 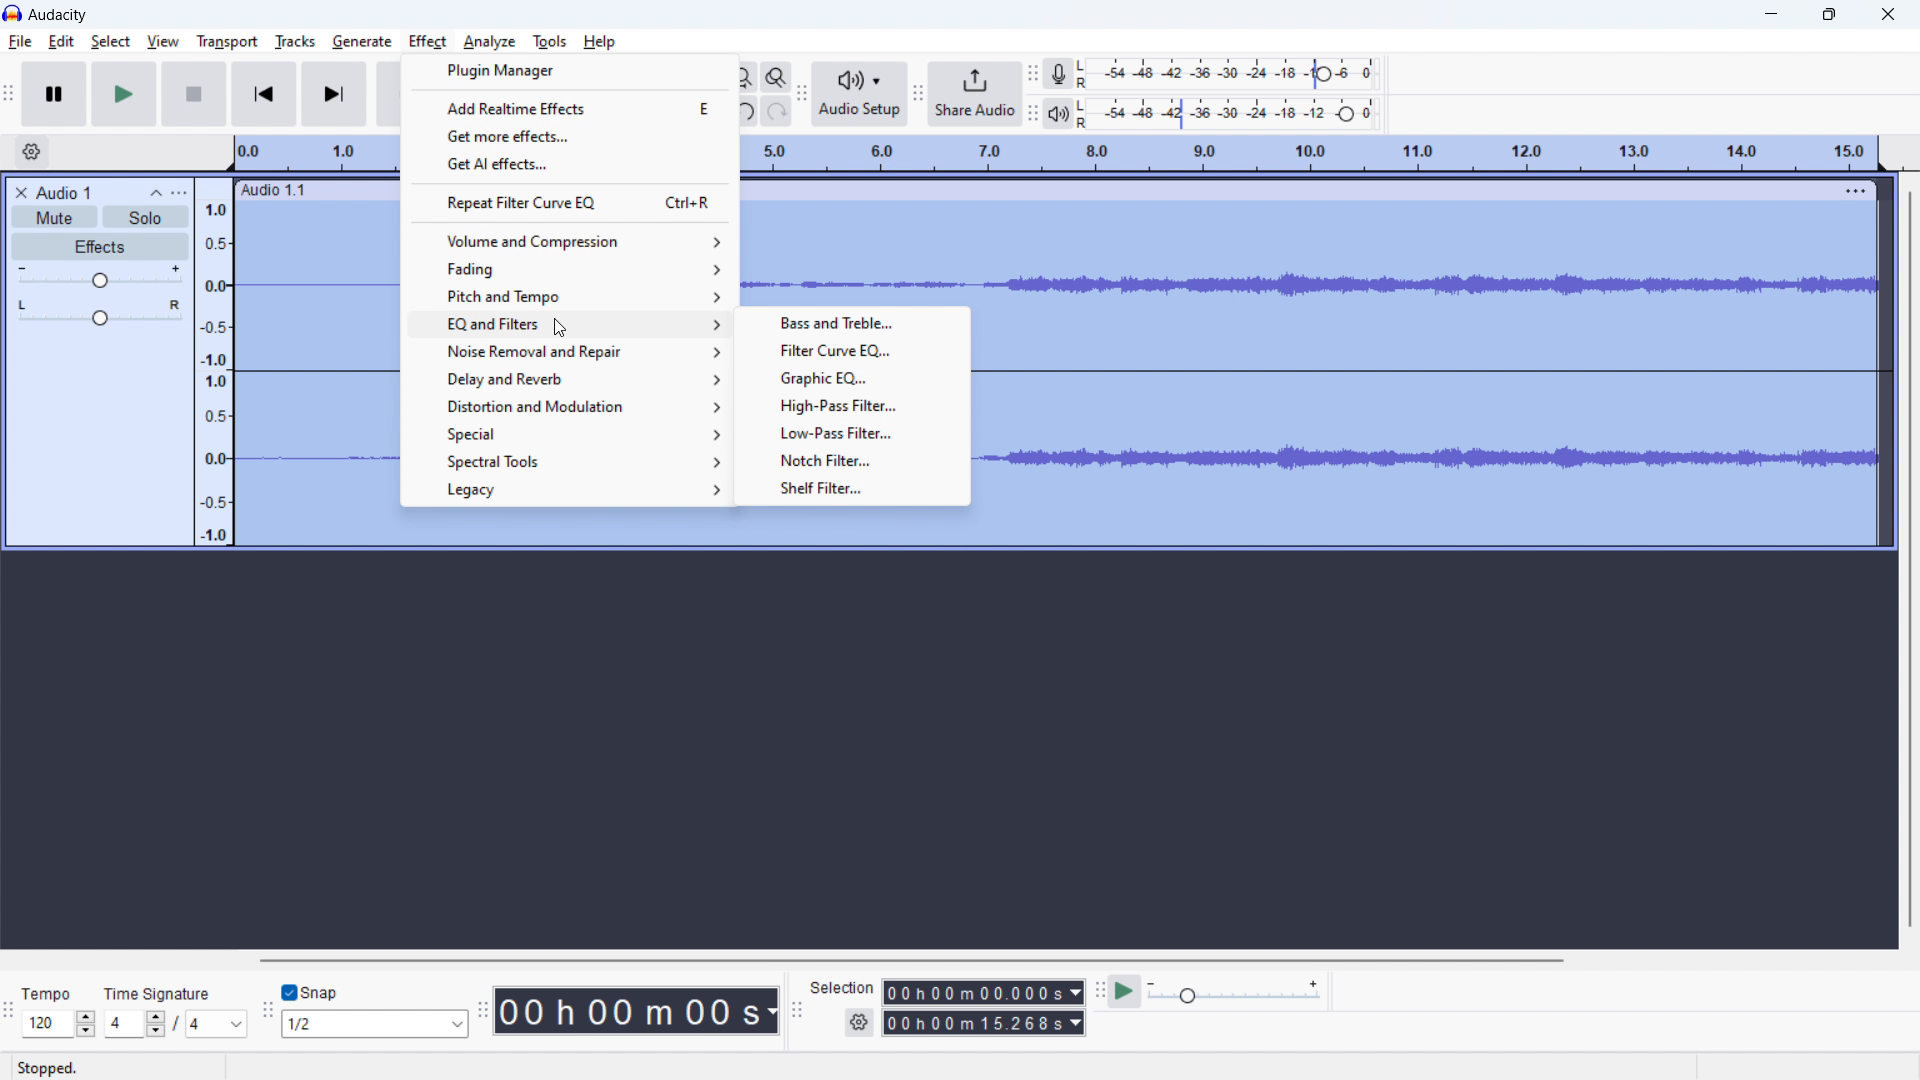 What do you see at coordinates (1233, 74) in the screenshot?
I see `record level` at bounding box center [1233, 74].